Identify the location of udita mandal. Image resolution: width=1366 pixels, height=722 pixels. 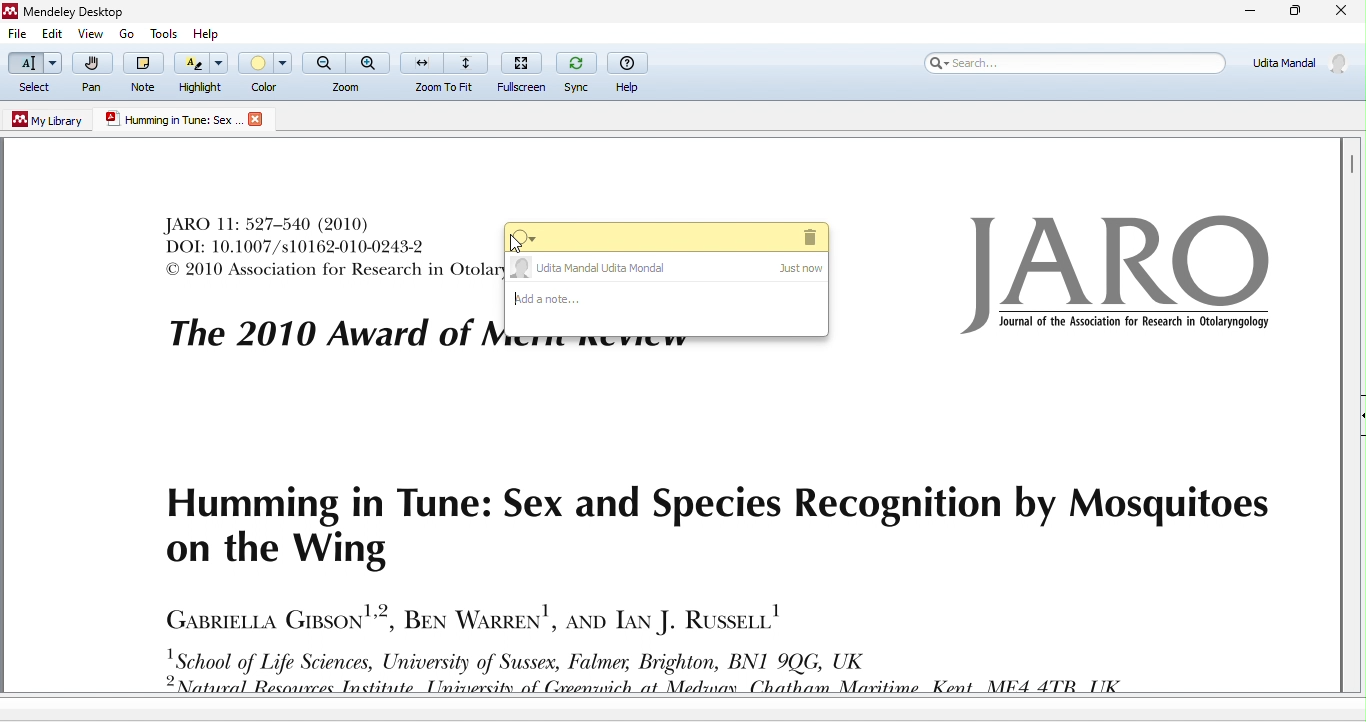
(668, 269).